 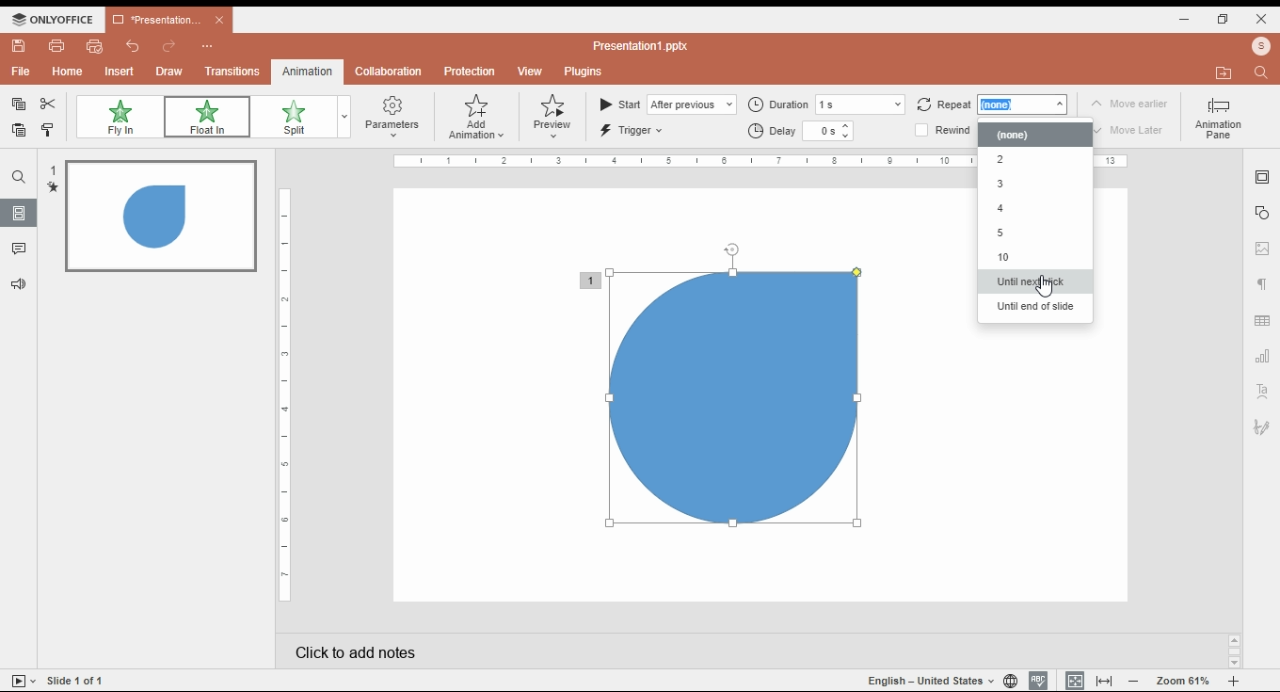 I want to click on float in, so click(x=206, y=118).